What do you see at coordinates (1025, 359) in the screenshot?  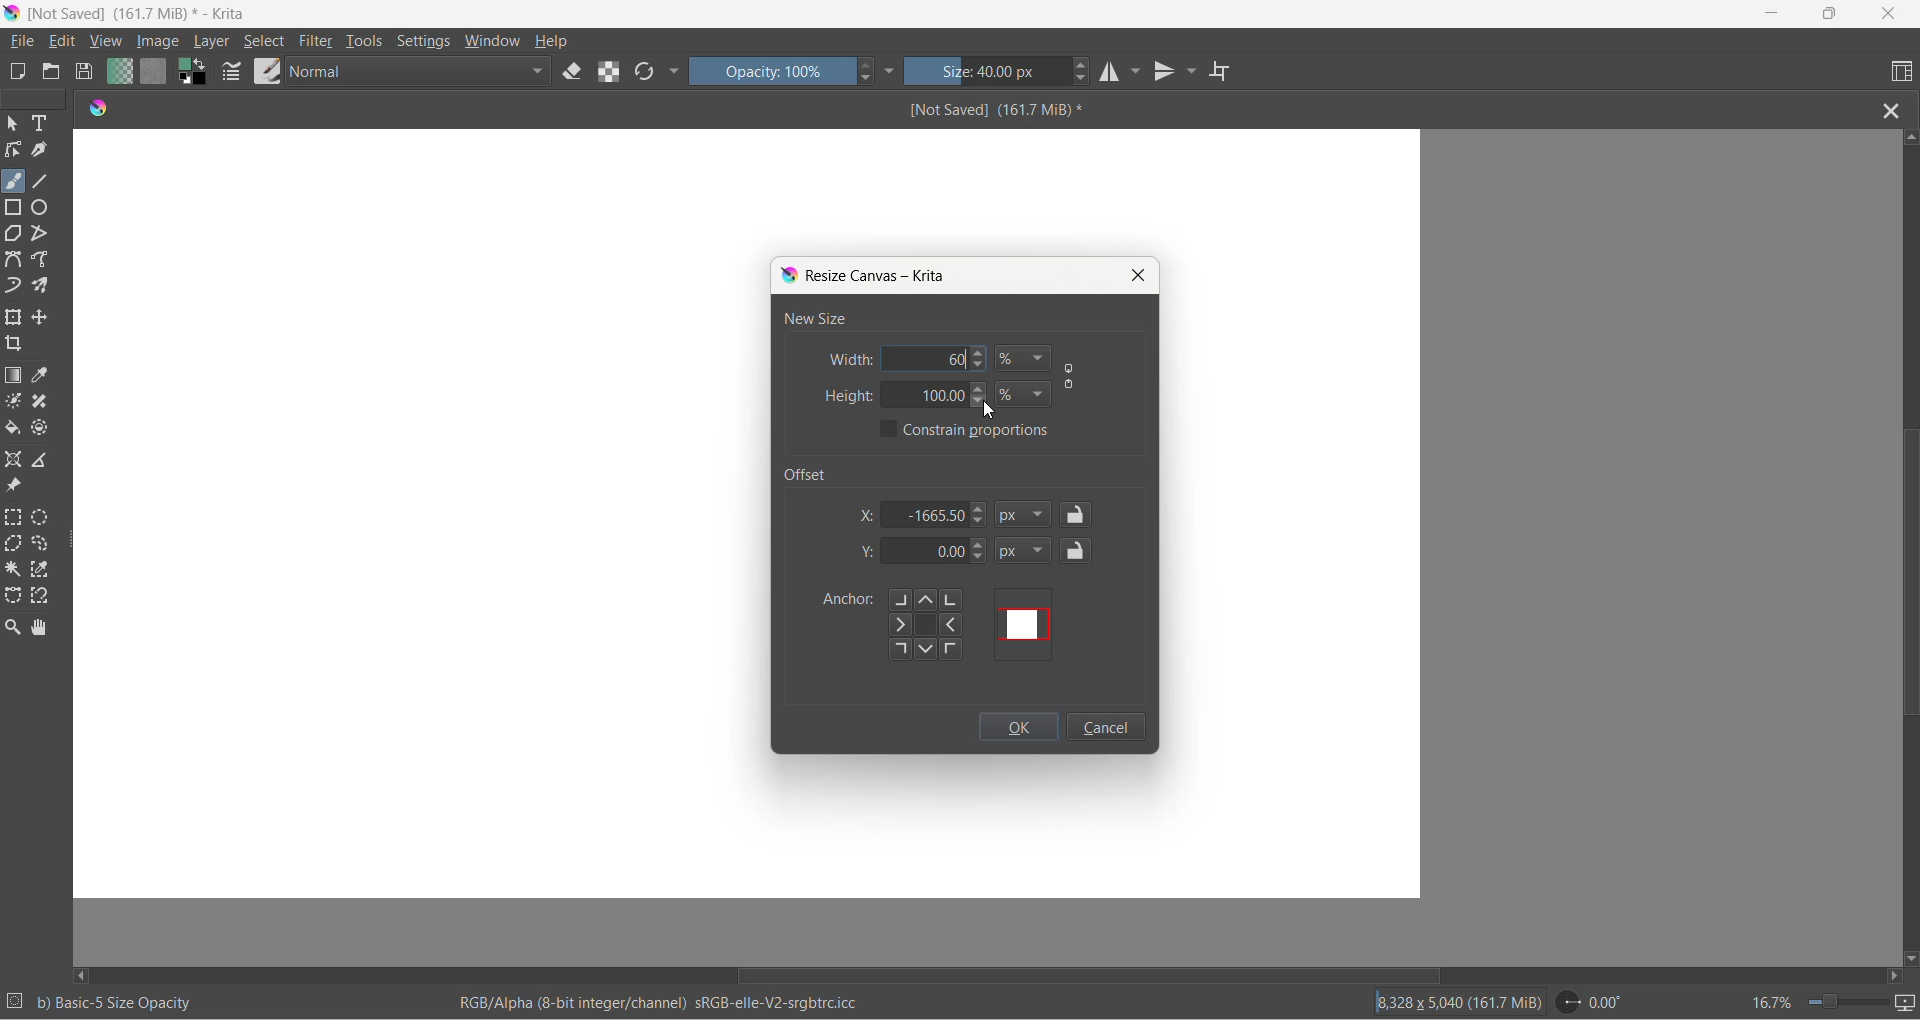 I see `width value type` at bounding box center [1025, 359].